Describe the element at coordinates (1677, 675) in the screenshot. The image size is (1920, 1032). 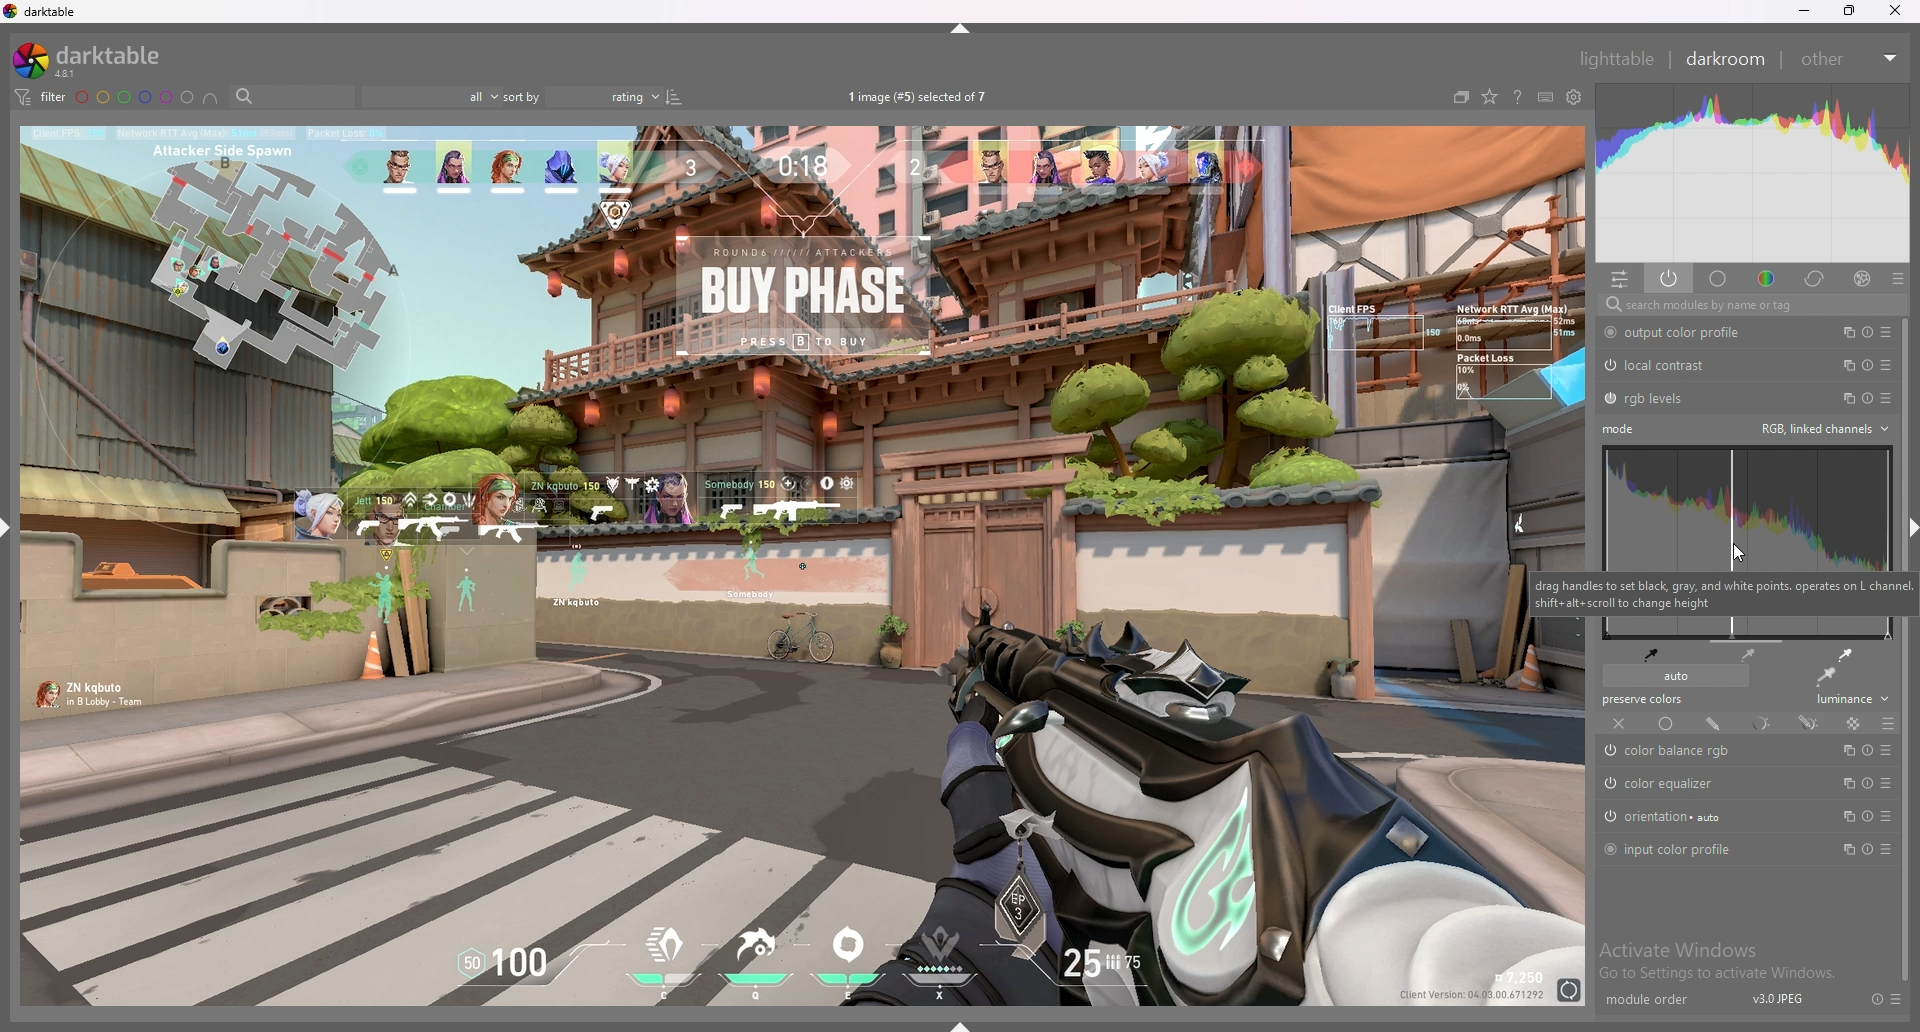
I see `auto` at that location.